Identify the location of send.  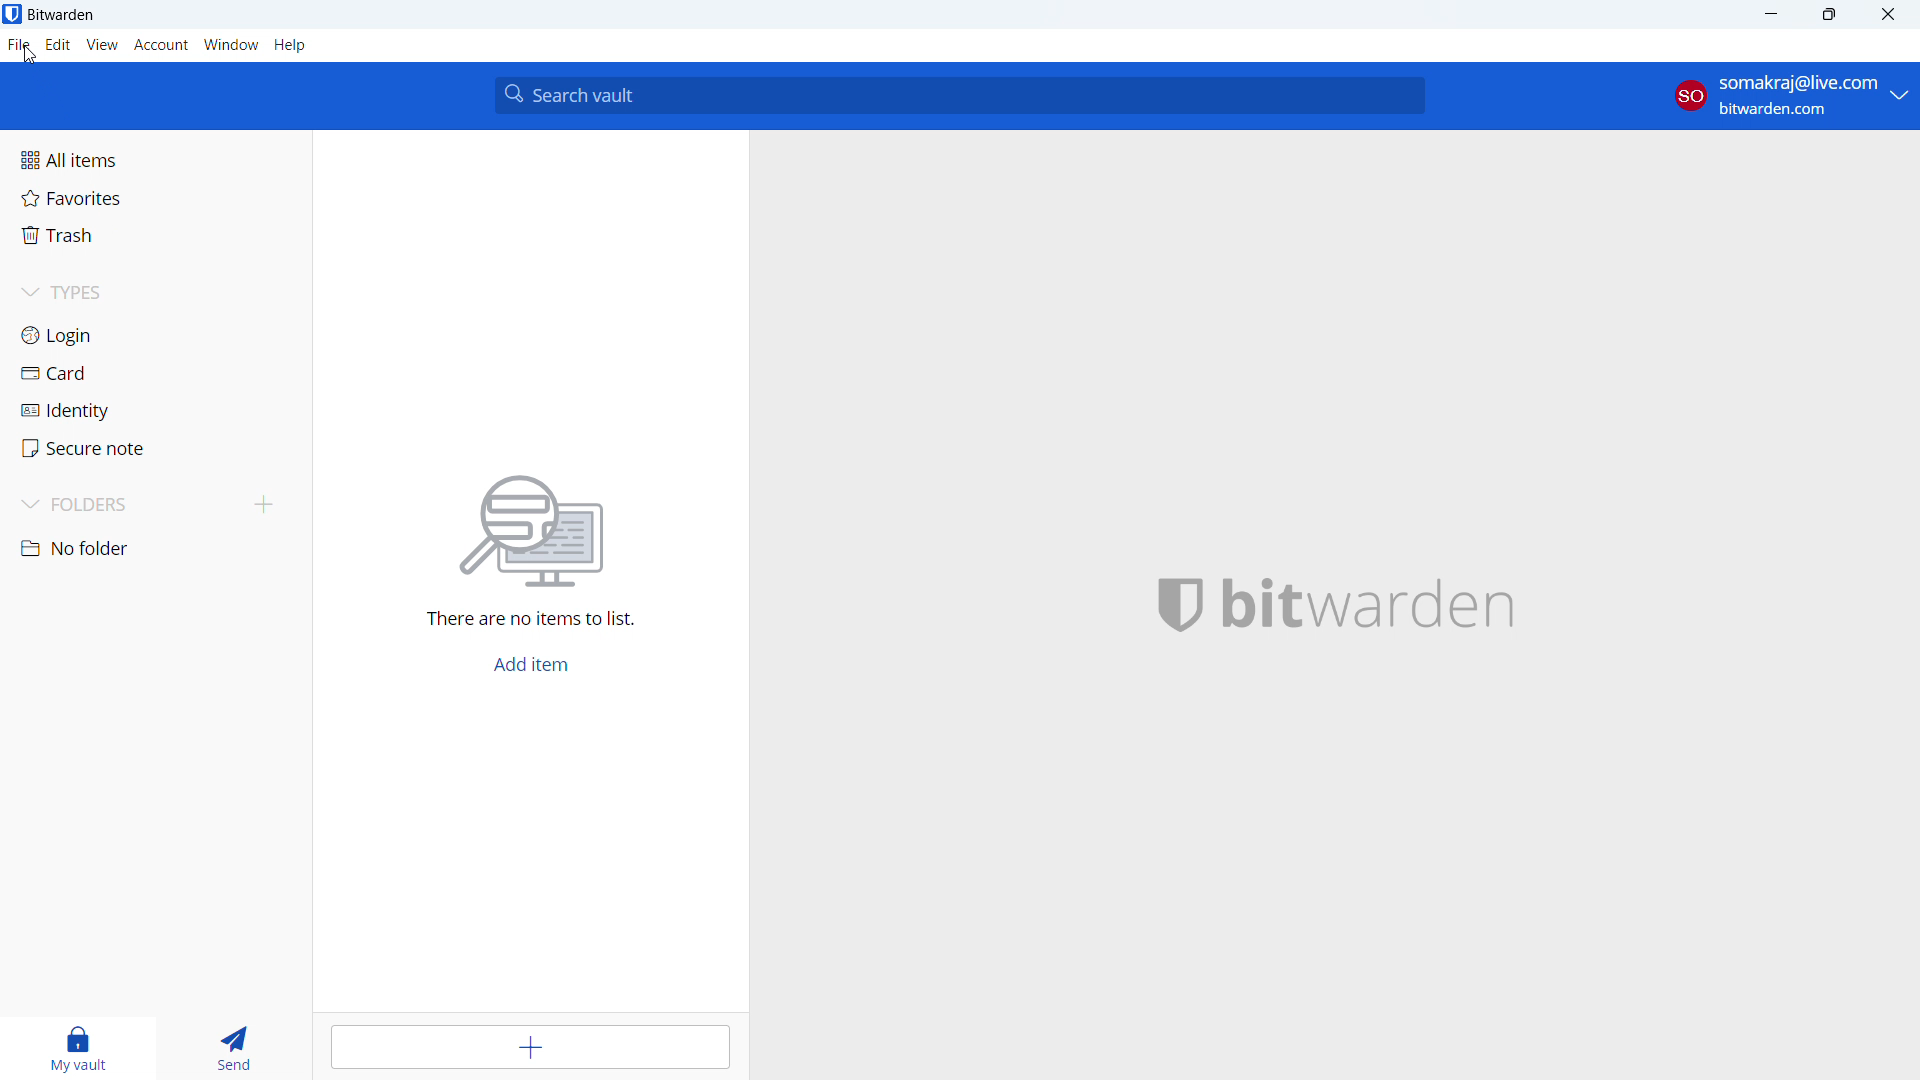
(237, 1048).